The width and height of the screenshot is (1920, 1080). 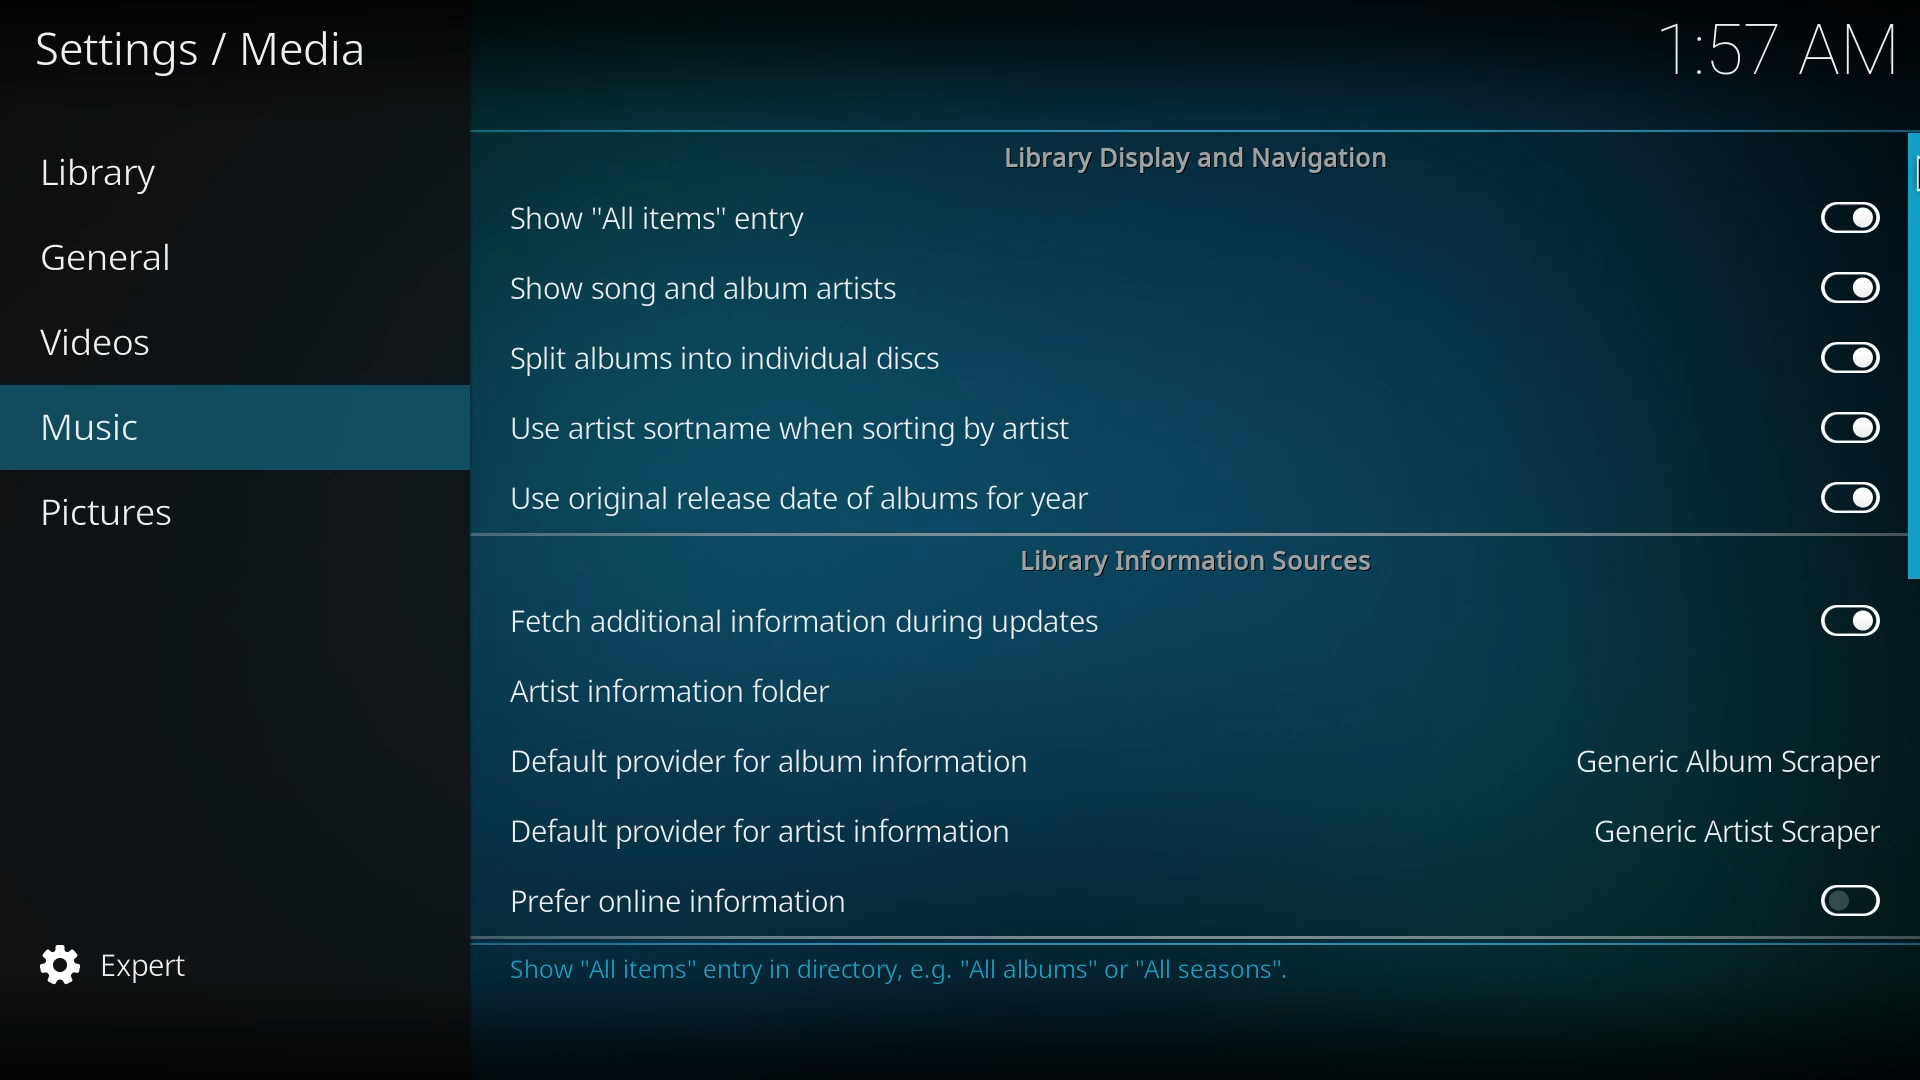 What do you see at coordinates (1724, 760) in the screenshot?
I see `generic` at bounding box center [1724, 760].